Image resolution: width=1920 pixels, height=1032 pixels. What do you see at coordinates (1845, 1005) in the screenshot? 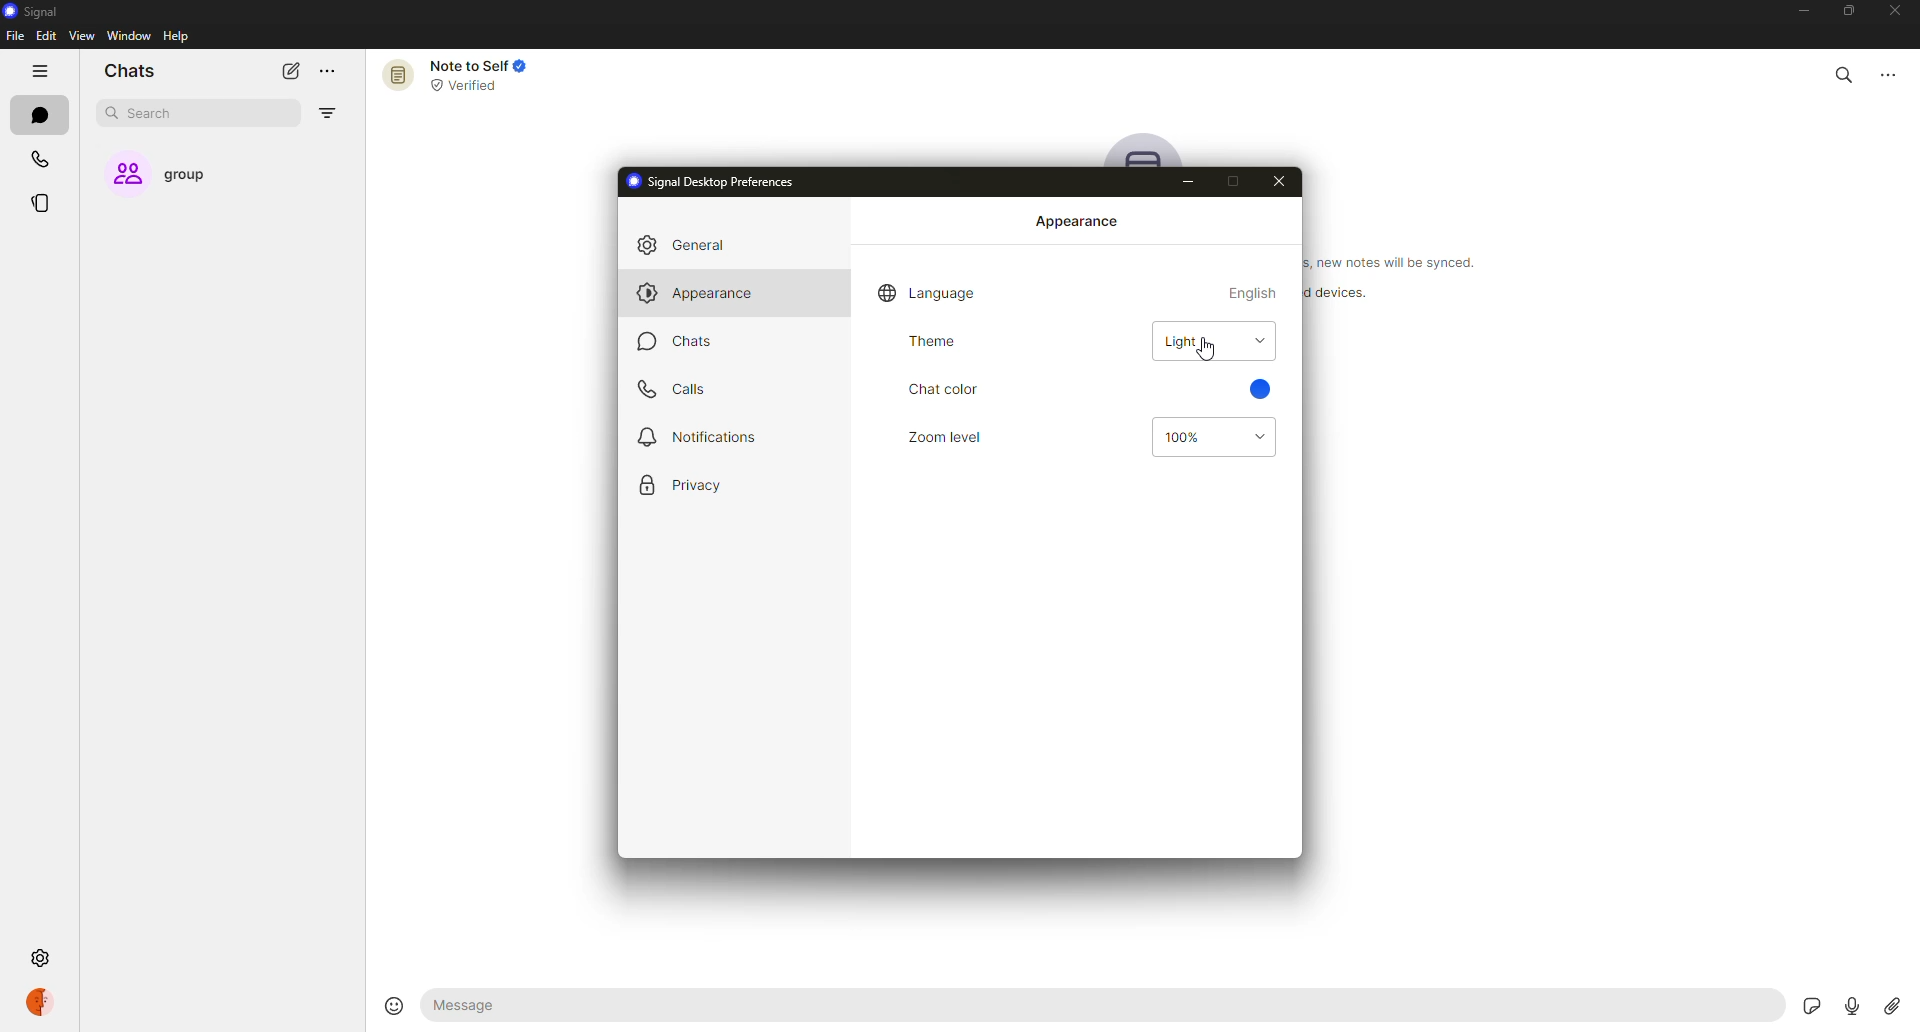
I see `record` at bounding box center [1845, 1005].